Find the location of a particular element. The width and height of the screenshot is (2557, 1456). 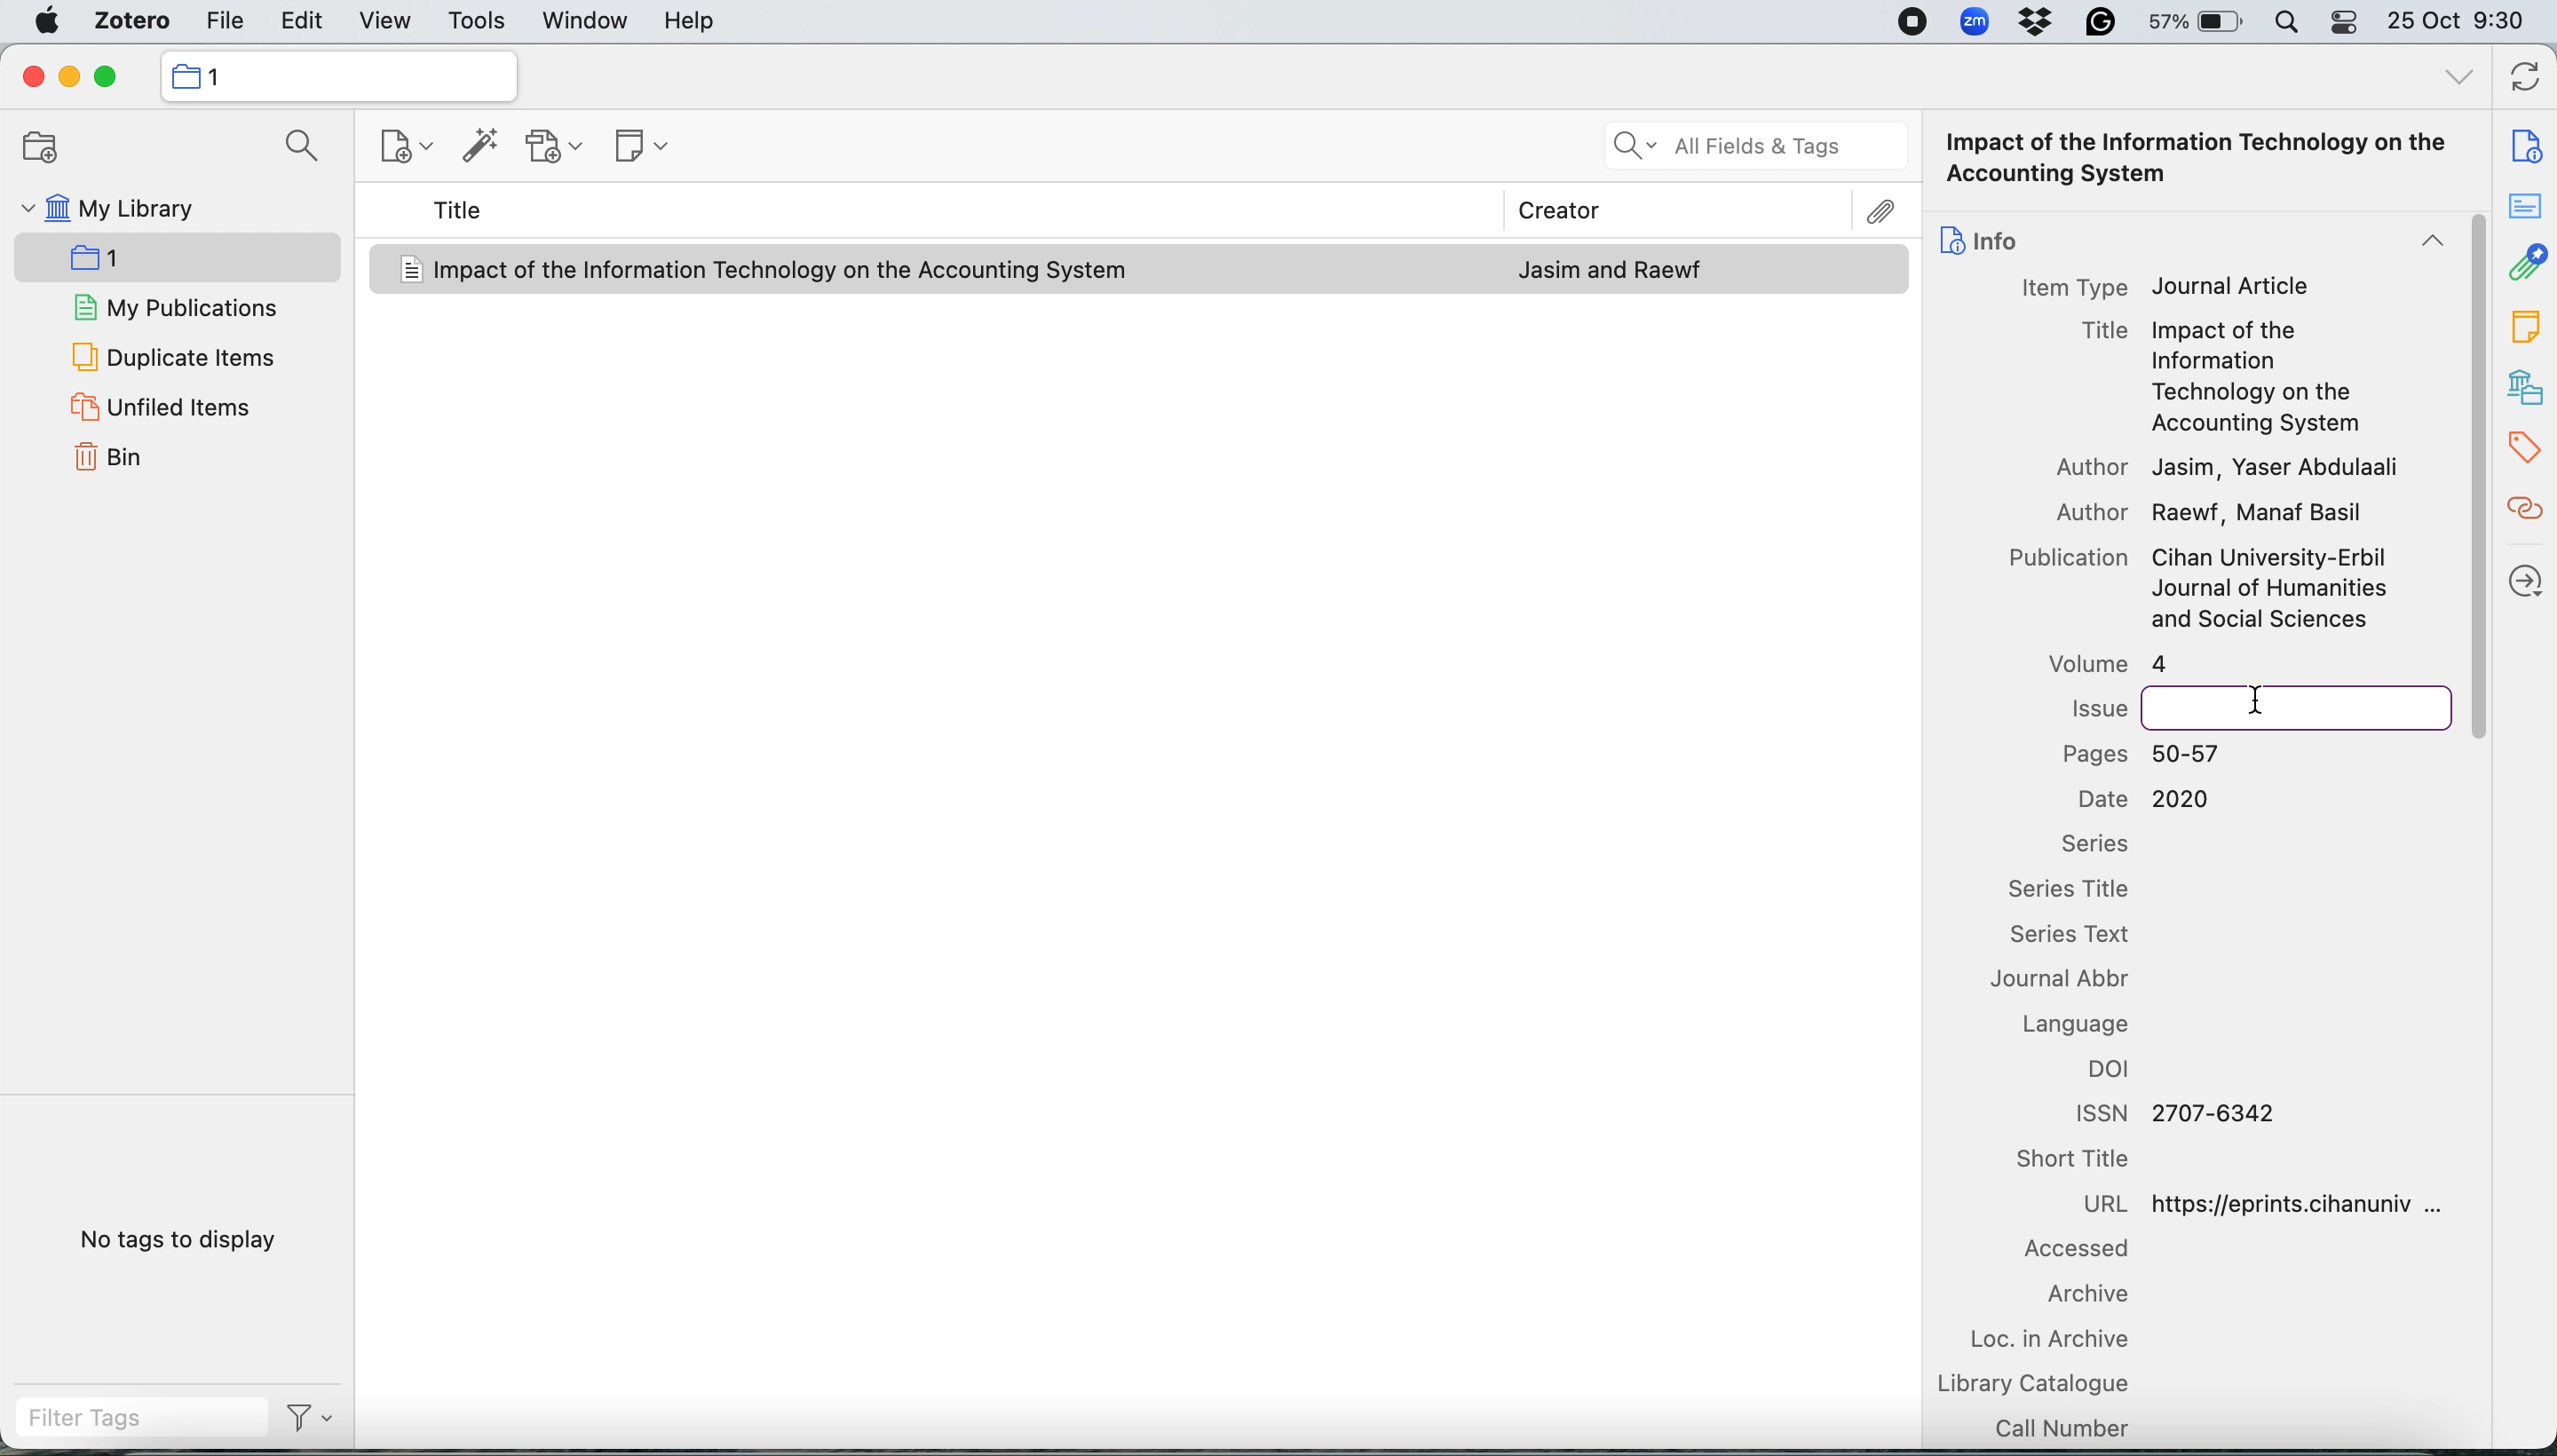

doi is located at coordinates (2118, 1073).